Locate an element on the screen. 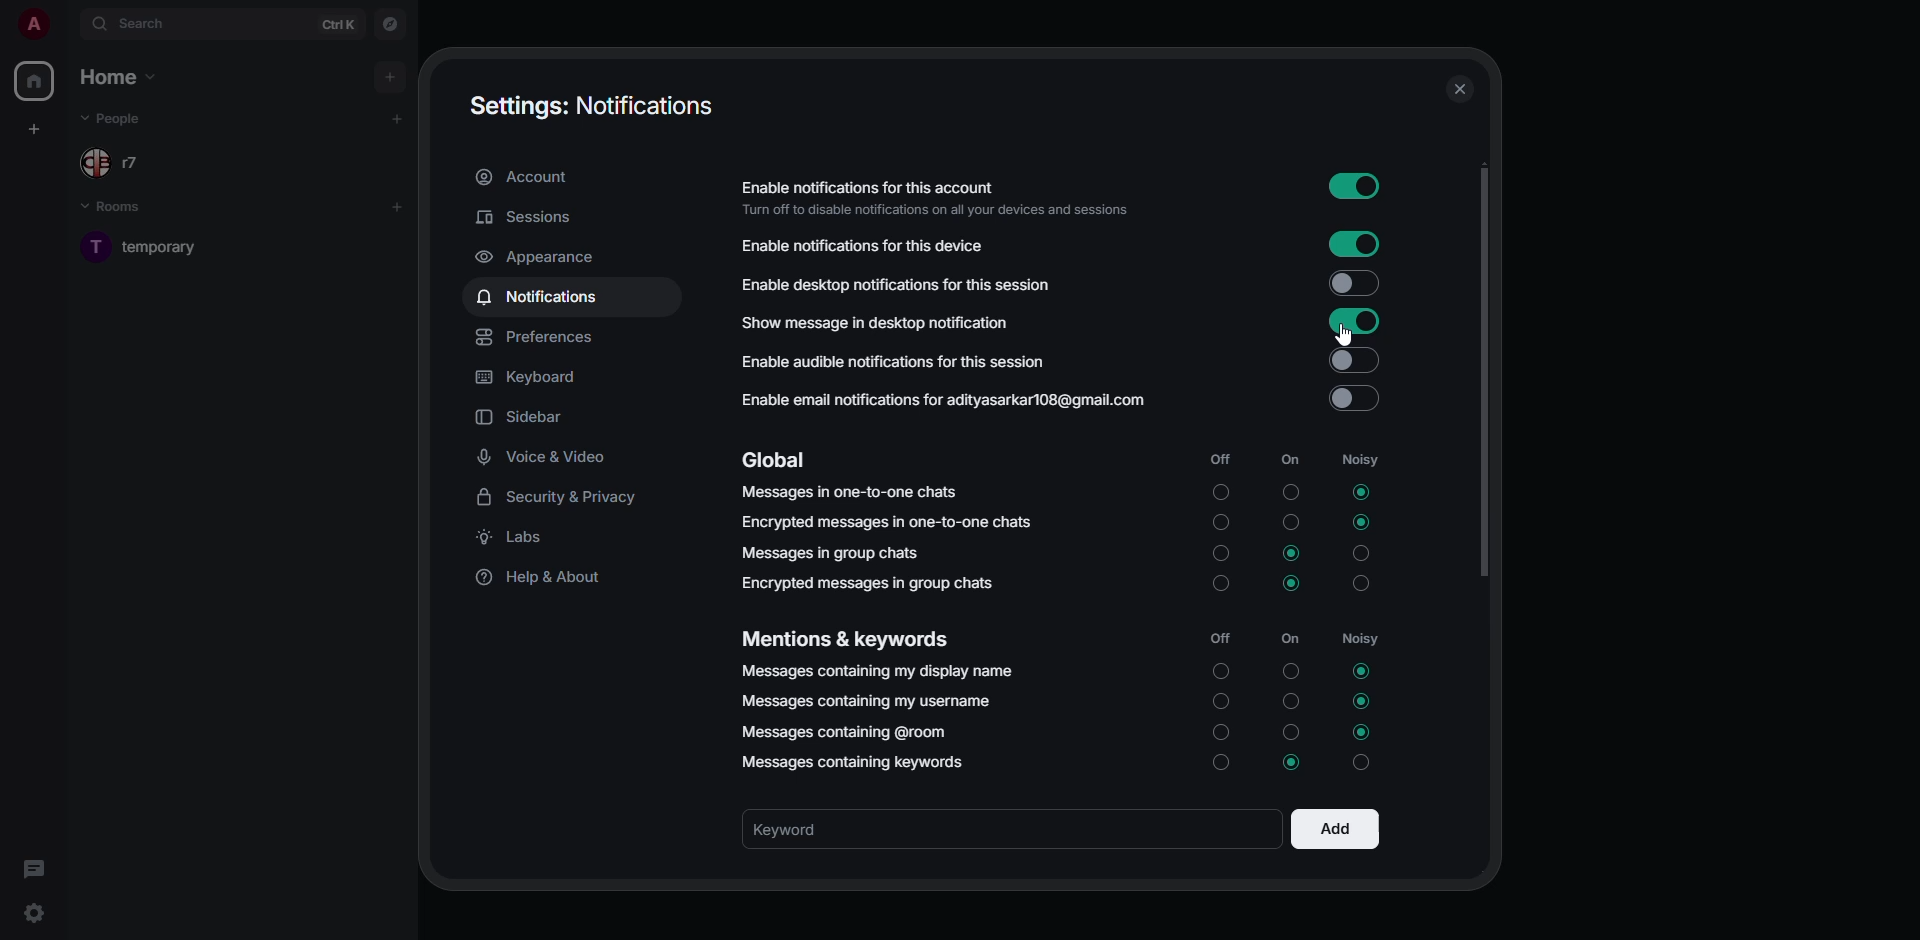  noisy is located at coordinates (1363, 765).